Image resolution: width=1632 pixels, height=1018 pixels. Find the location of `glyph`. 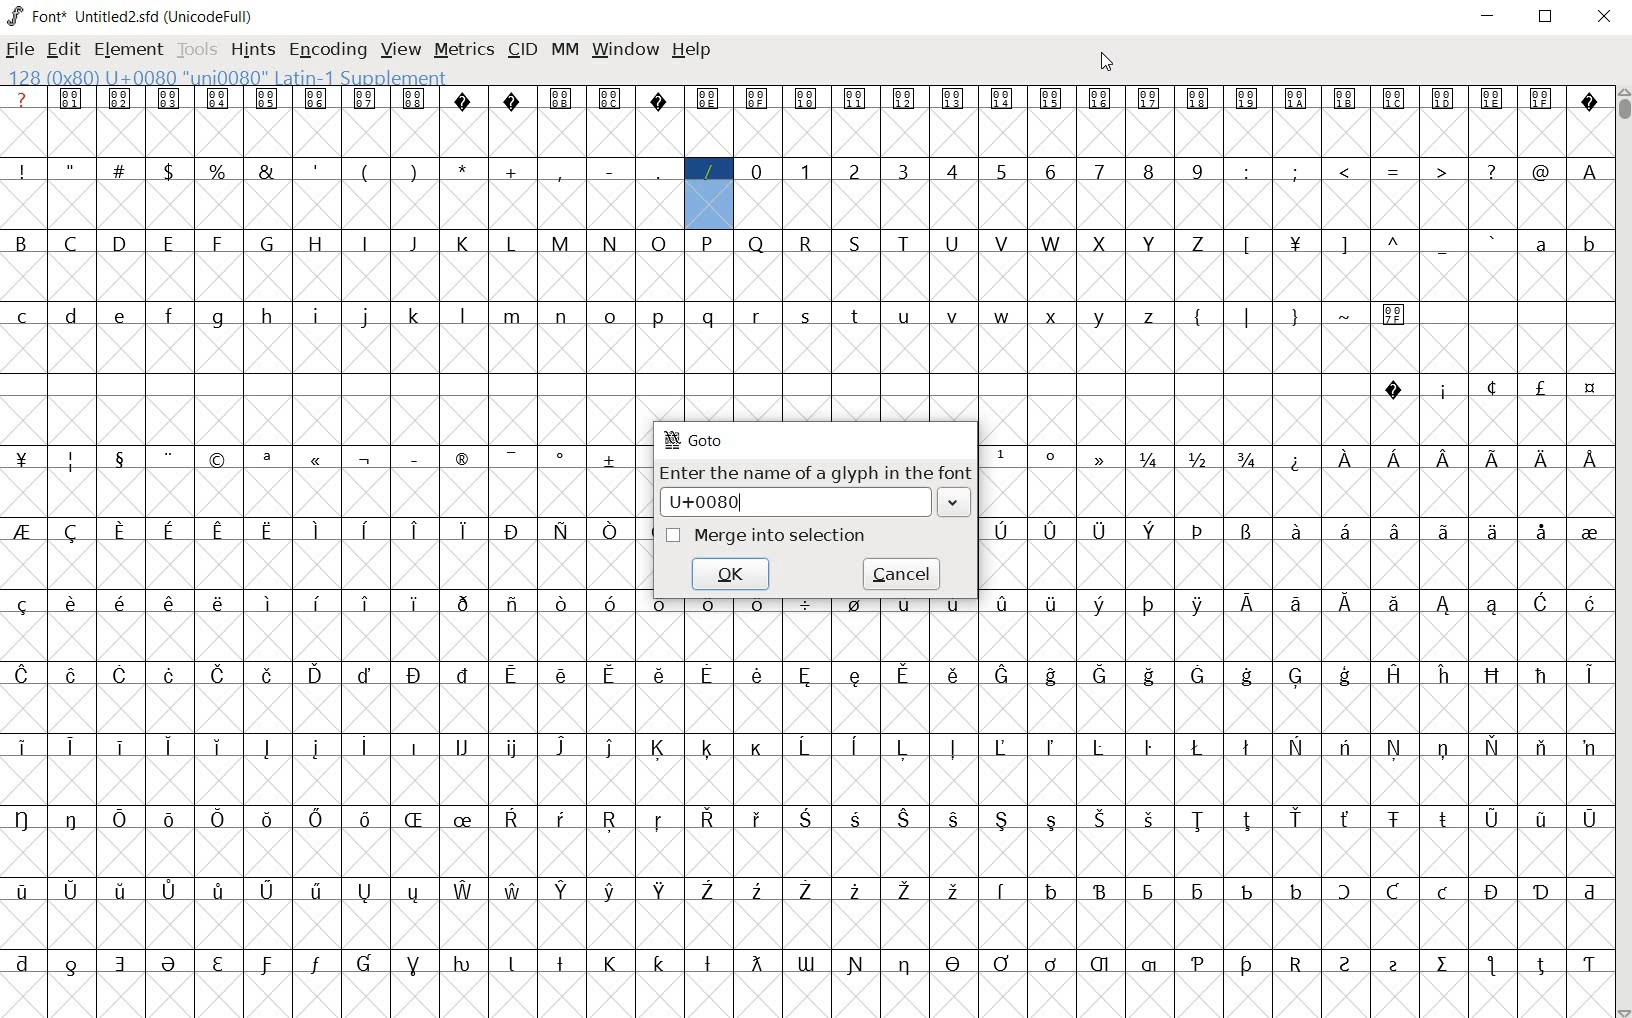

glyph is located at coordinates (1589, 749).